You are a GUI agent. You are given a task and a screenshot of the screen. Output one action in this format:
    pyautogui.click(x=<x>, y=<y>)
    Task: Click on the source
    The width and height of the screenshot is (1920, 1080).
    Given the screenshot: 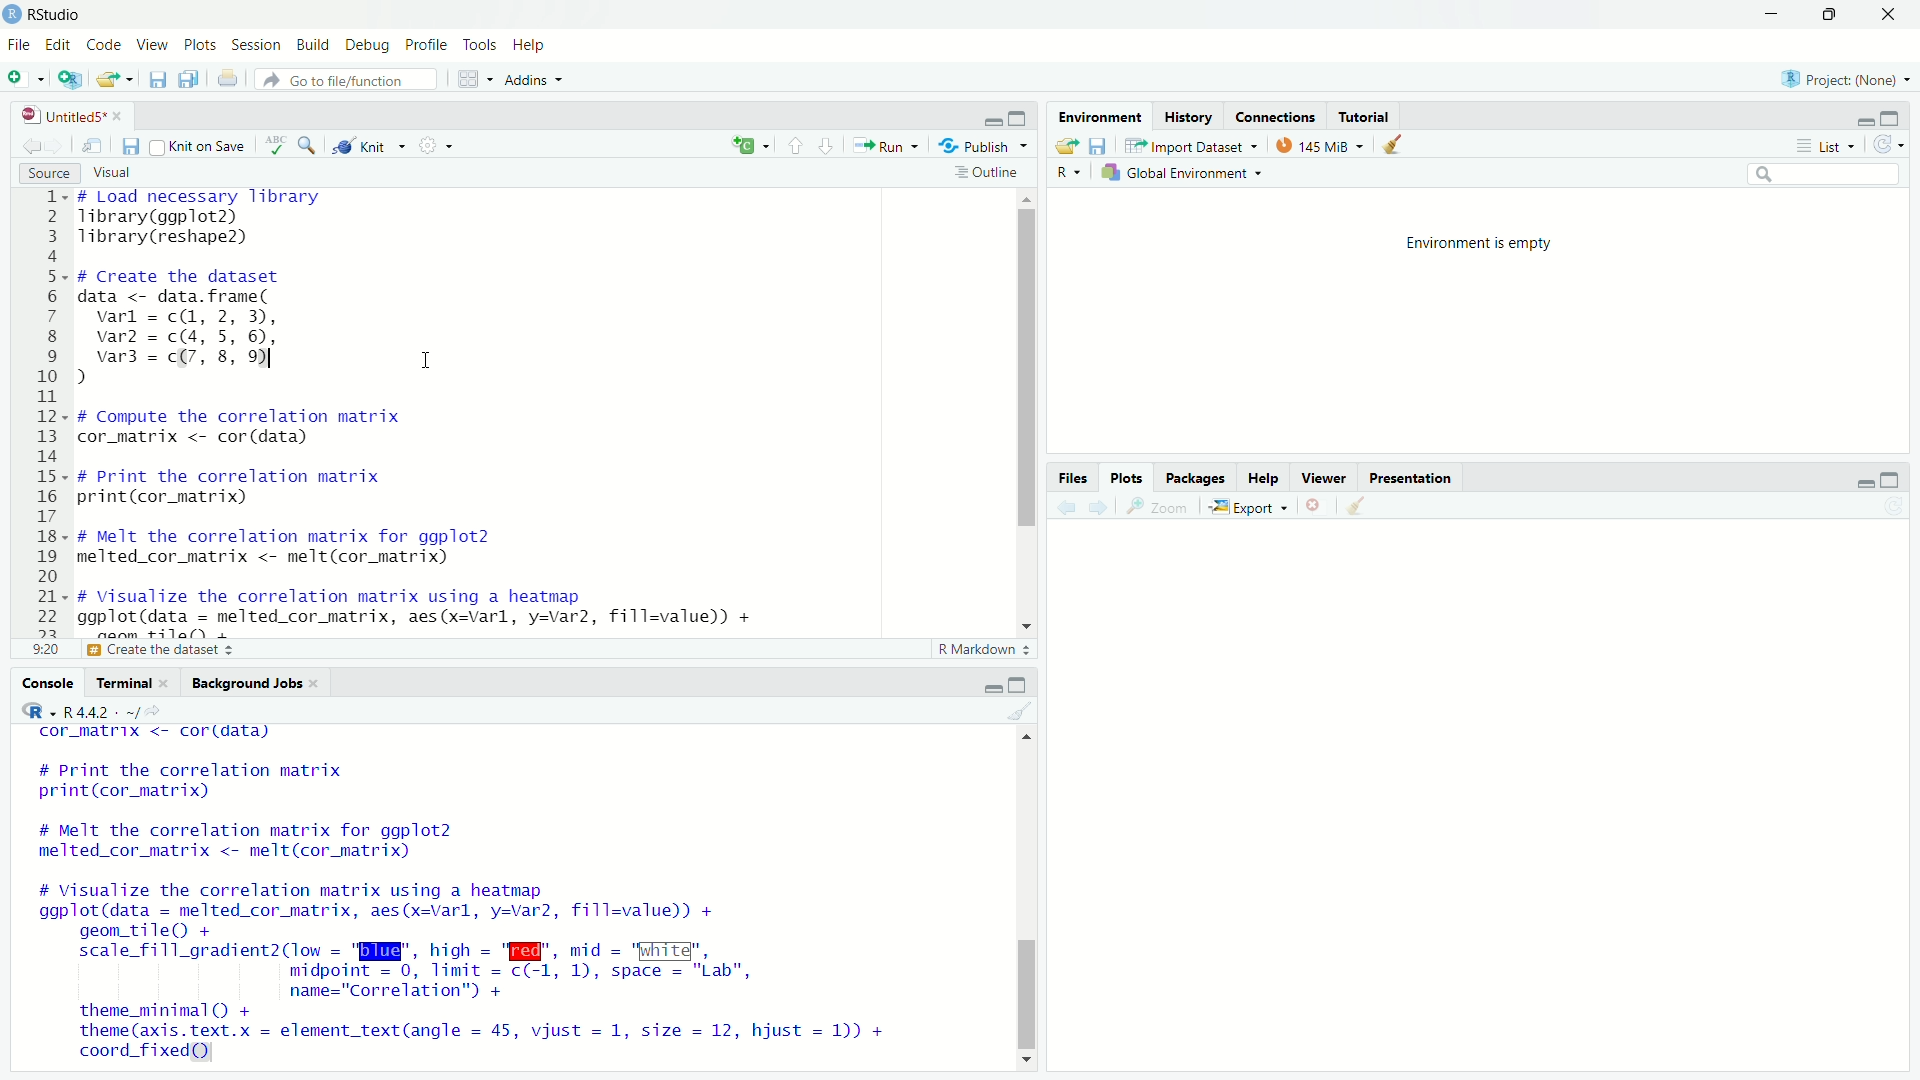 What is the action you would take?
    pyautogui.click(x=49, y=173)
    